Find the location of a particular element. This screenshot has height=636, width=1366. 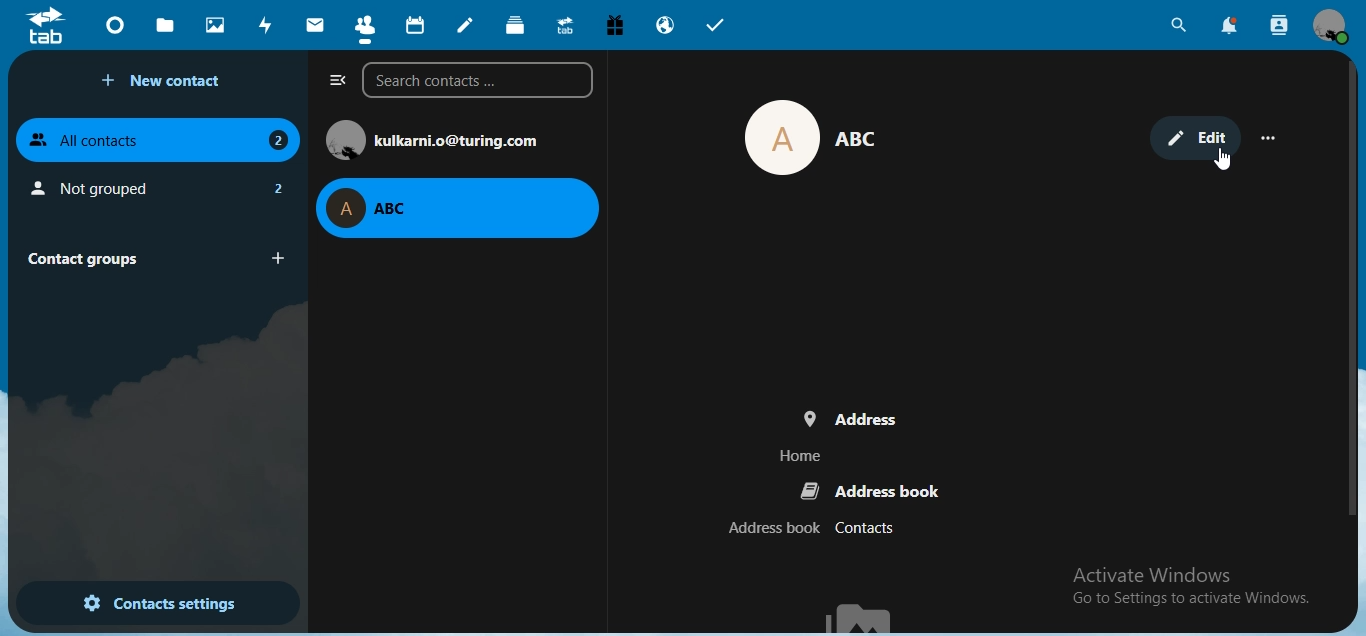

mail is located at coordinates (313, 25).